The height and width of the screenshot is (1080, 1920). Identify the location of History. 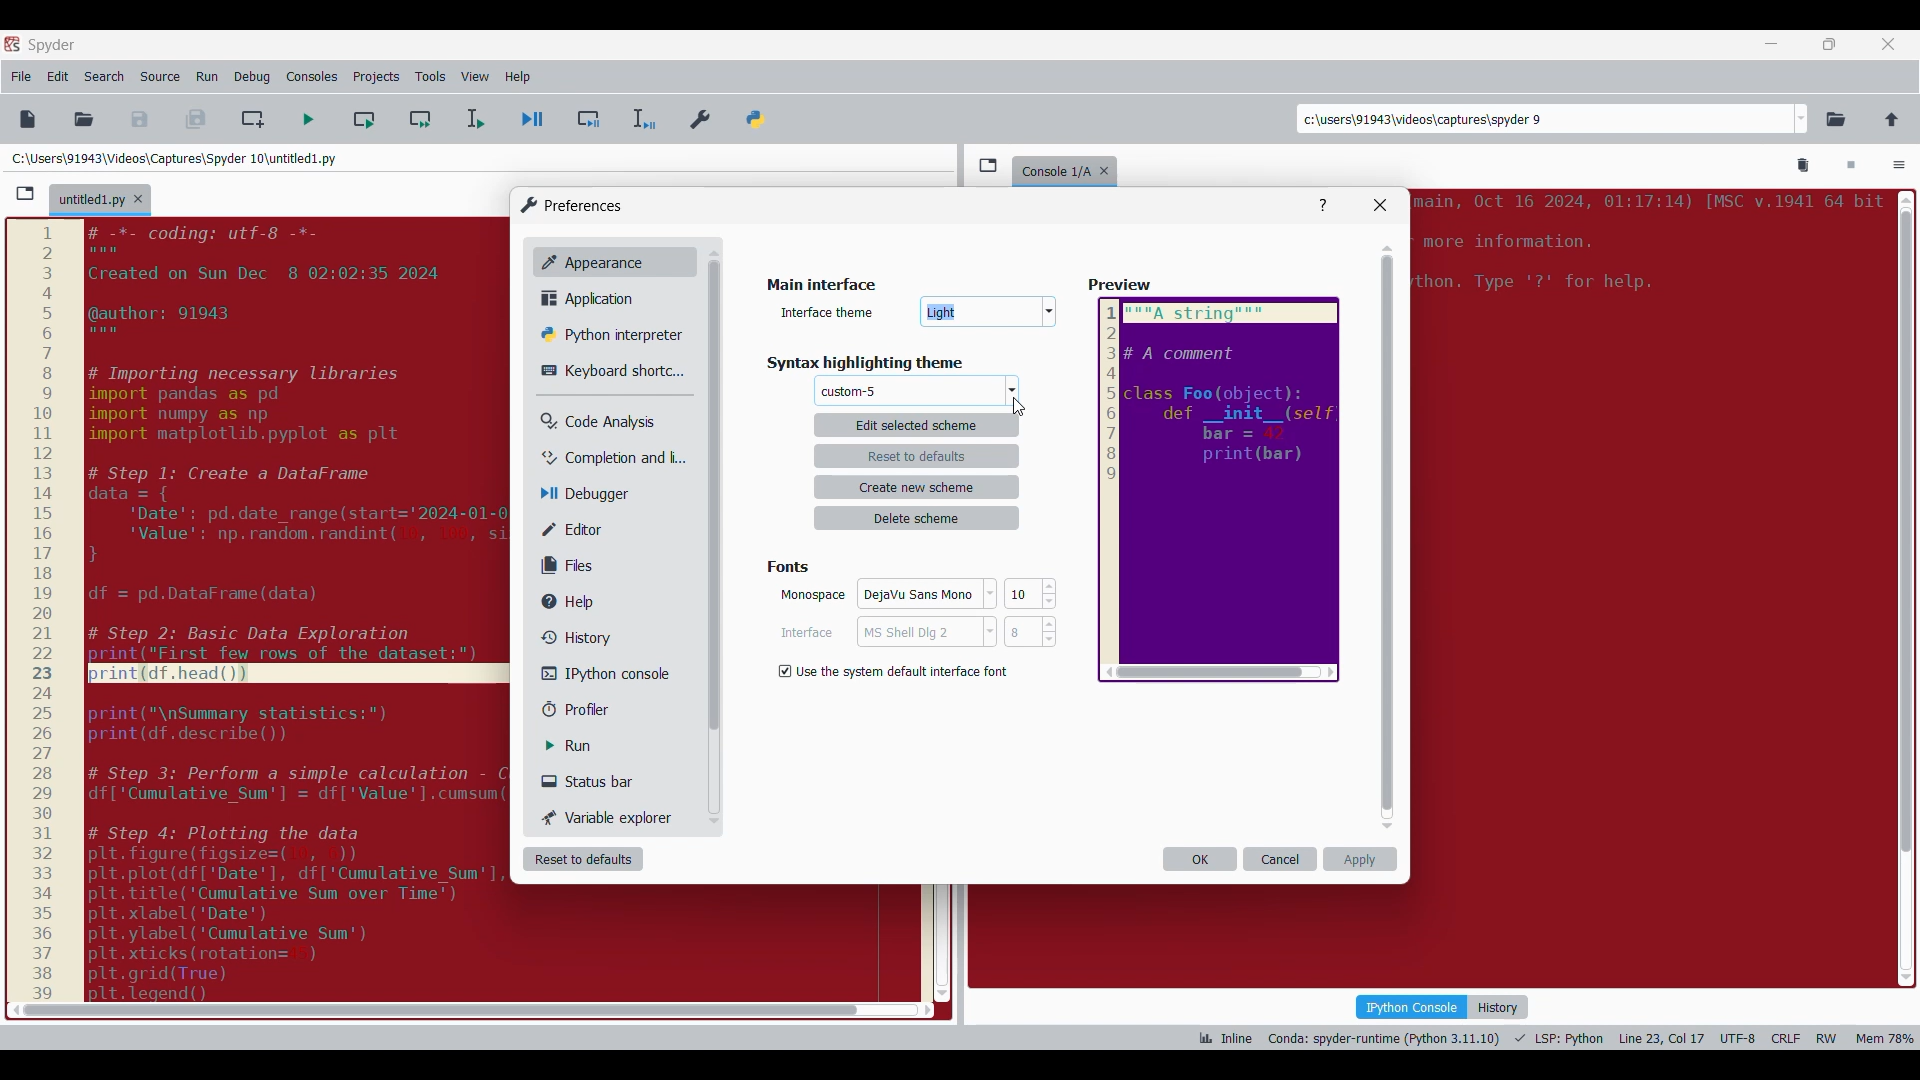
(572, 637).